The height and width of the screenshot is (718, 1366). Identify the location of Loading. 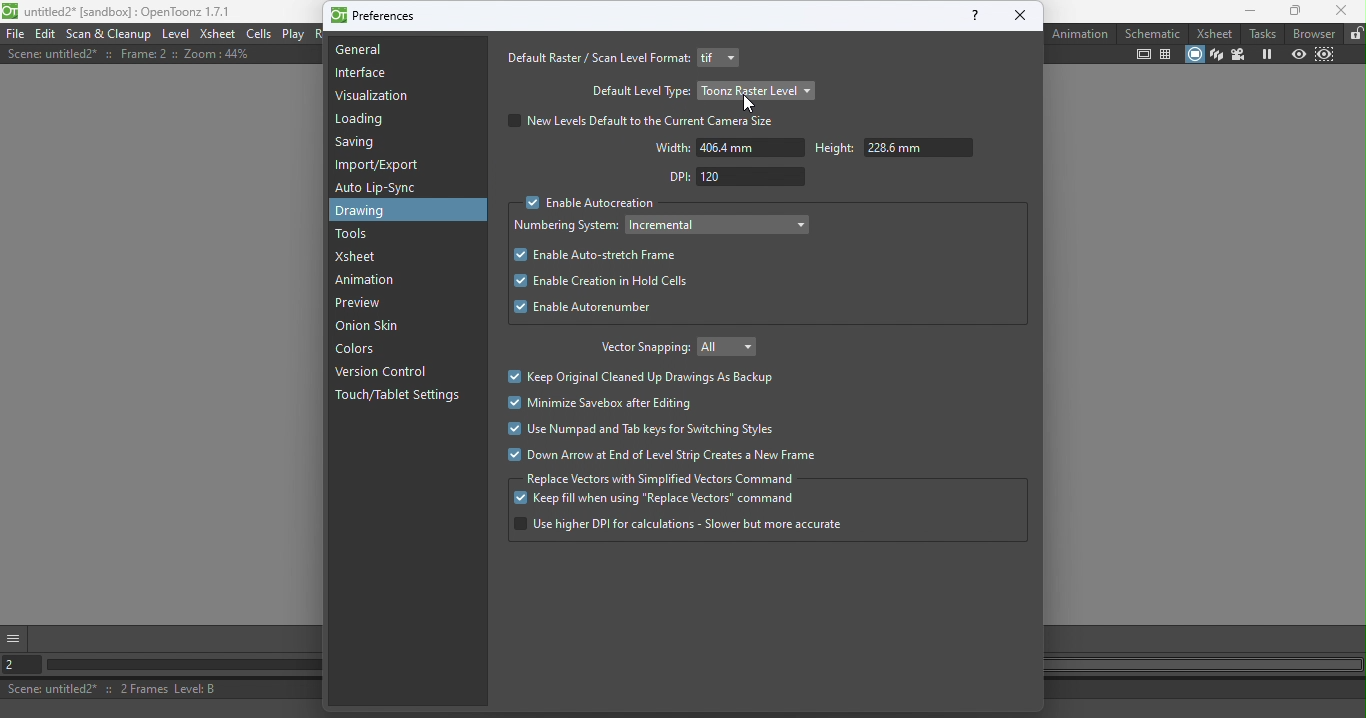
(367, 120).